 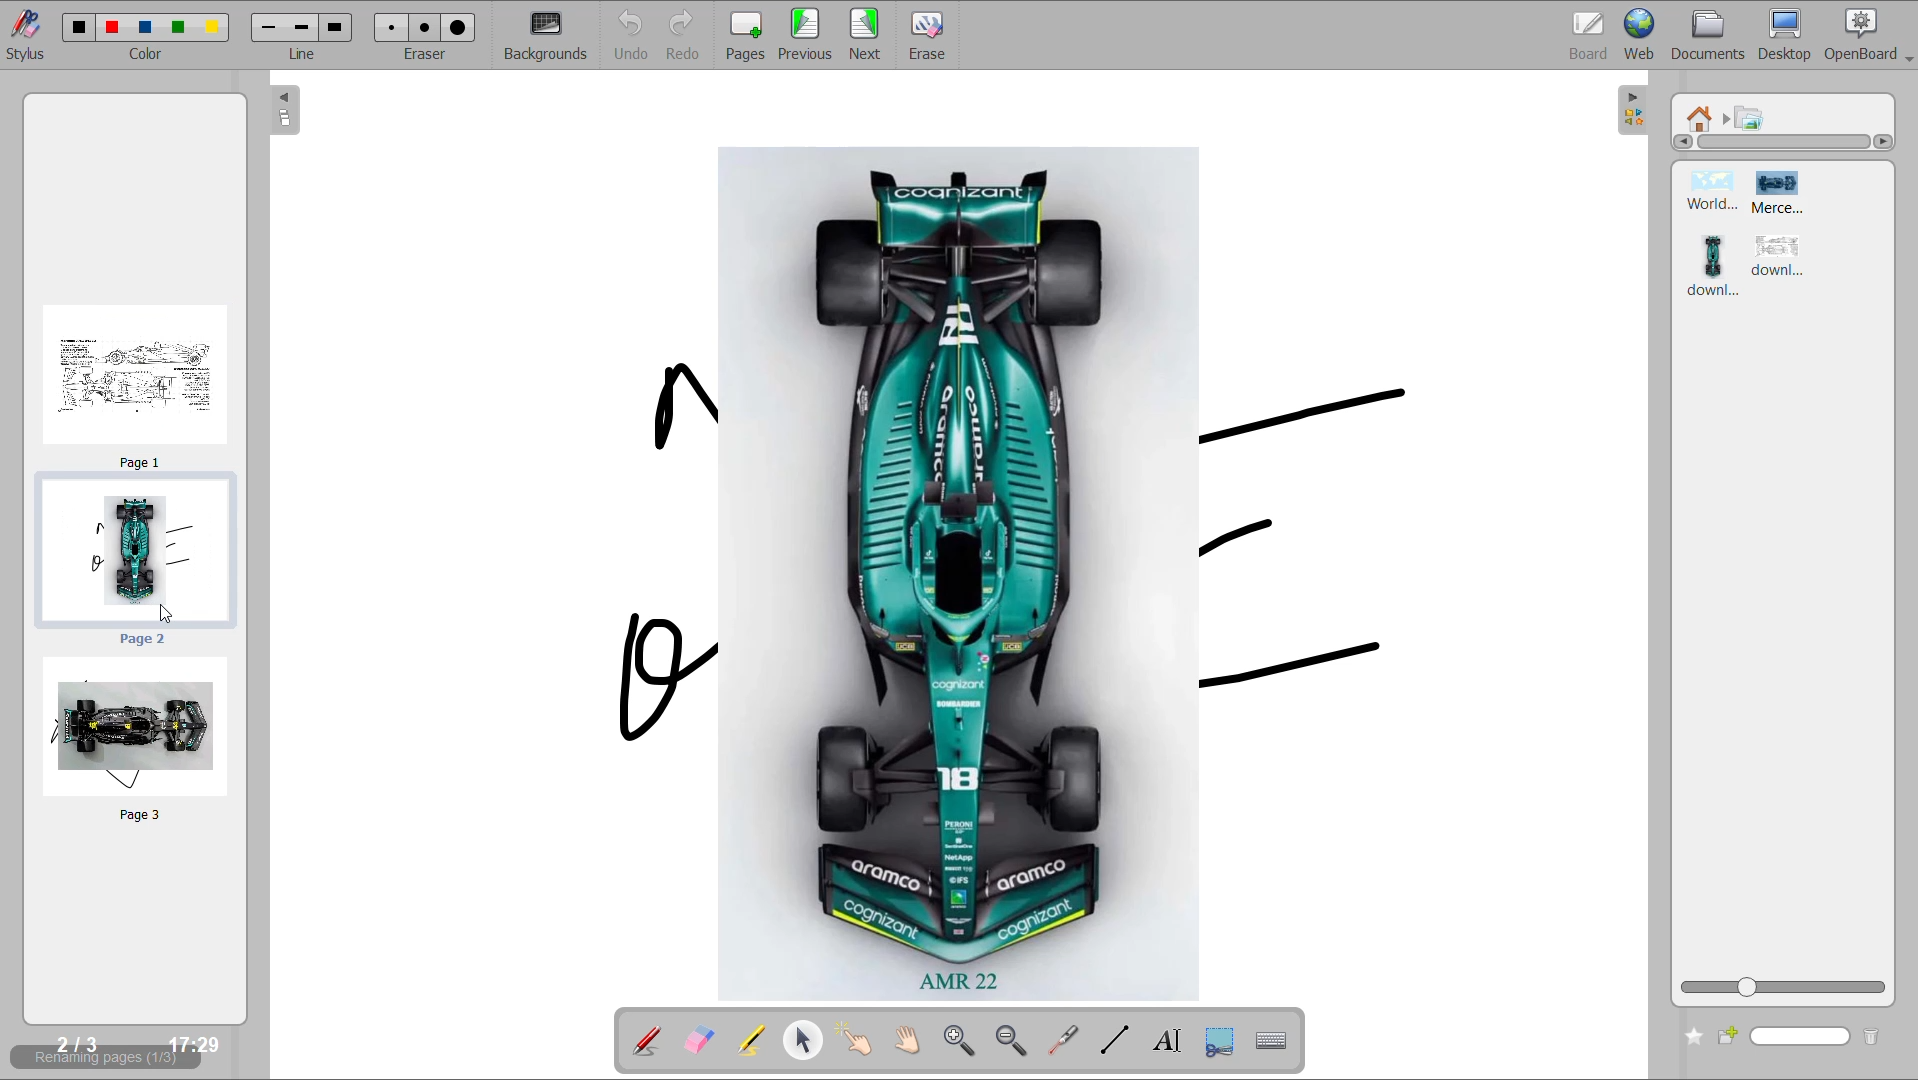 What do you see at coordinates (1169, 1042) in the screenshot?
I see `write text` at bounding box center [1169, 1042].